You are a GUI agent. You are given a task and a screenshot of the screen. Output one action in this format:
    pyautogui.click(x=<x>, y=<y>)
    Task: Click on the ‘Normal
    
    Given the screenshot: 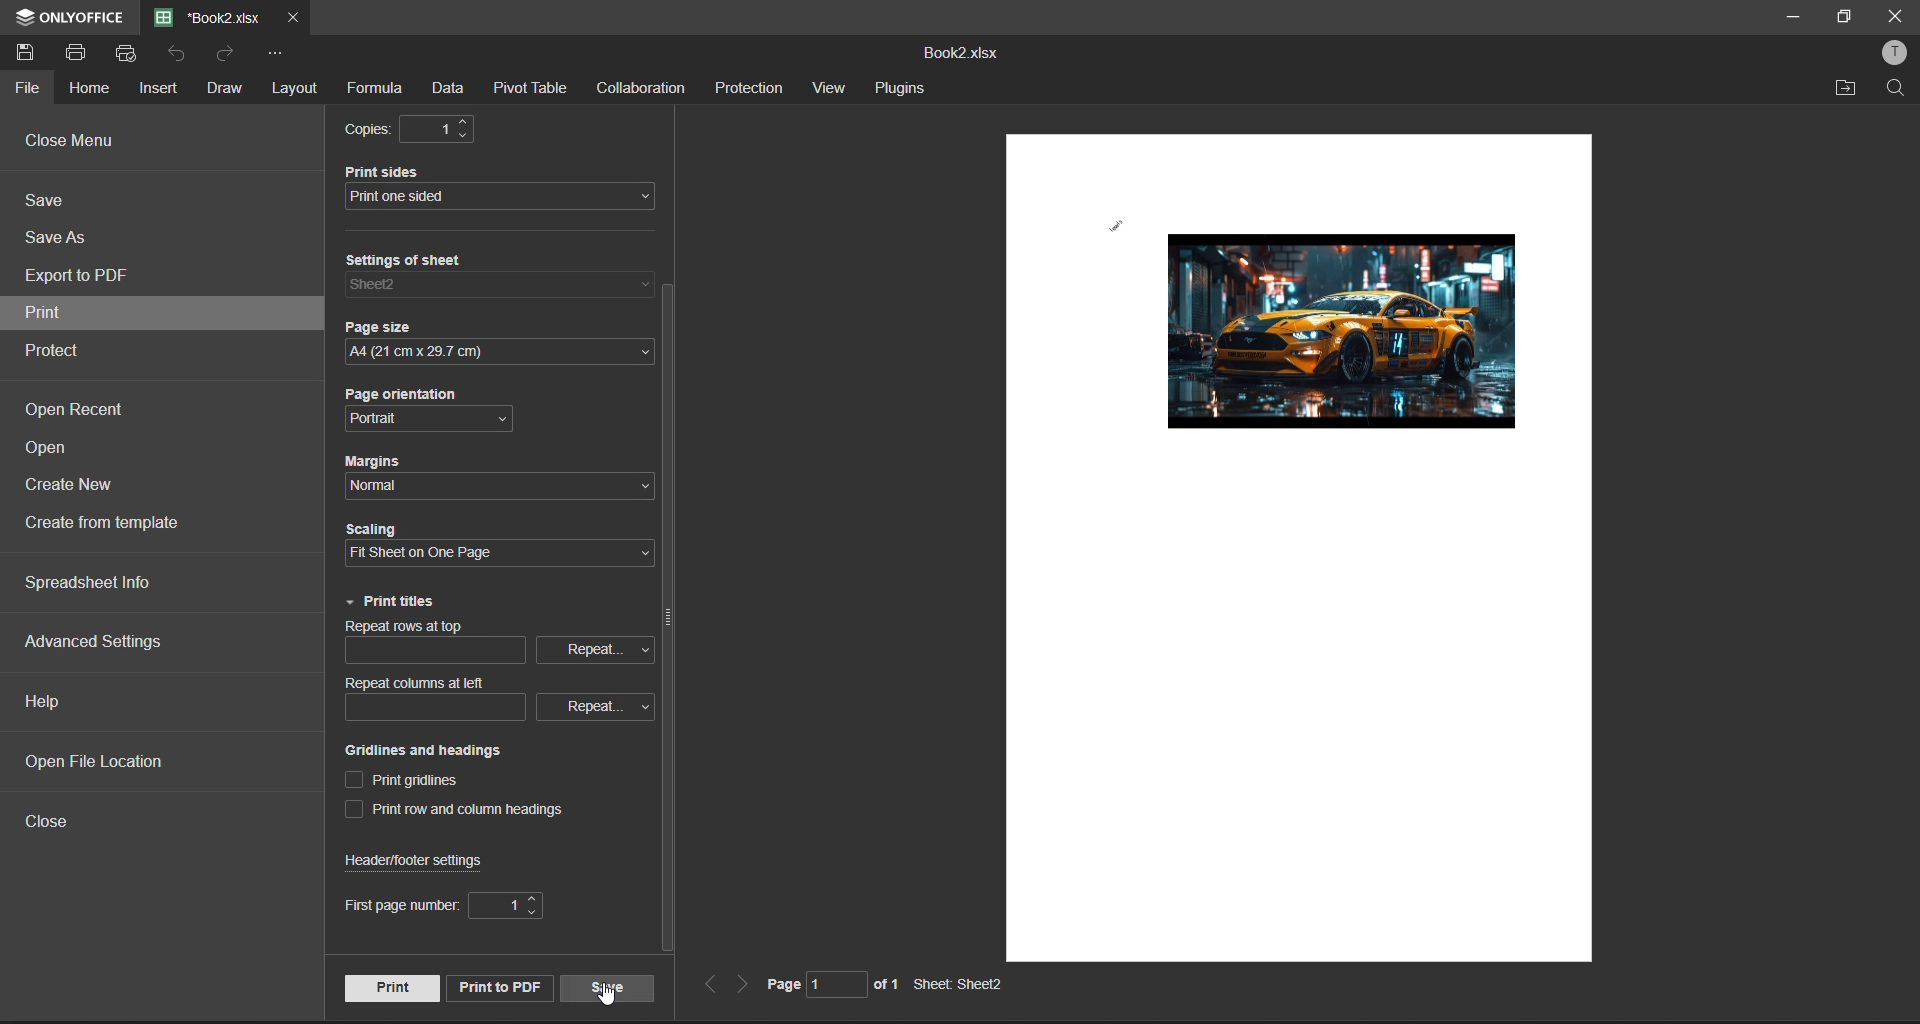 What is the action you would take?
    pyautogui.click(x=381, y=486)
    